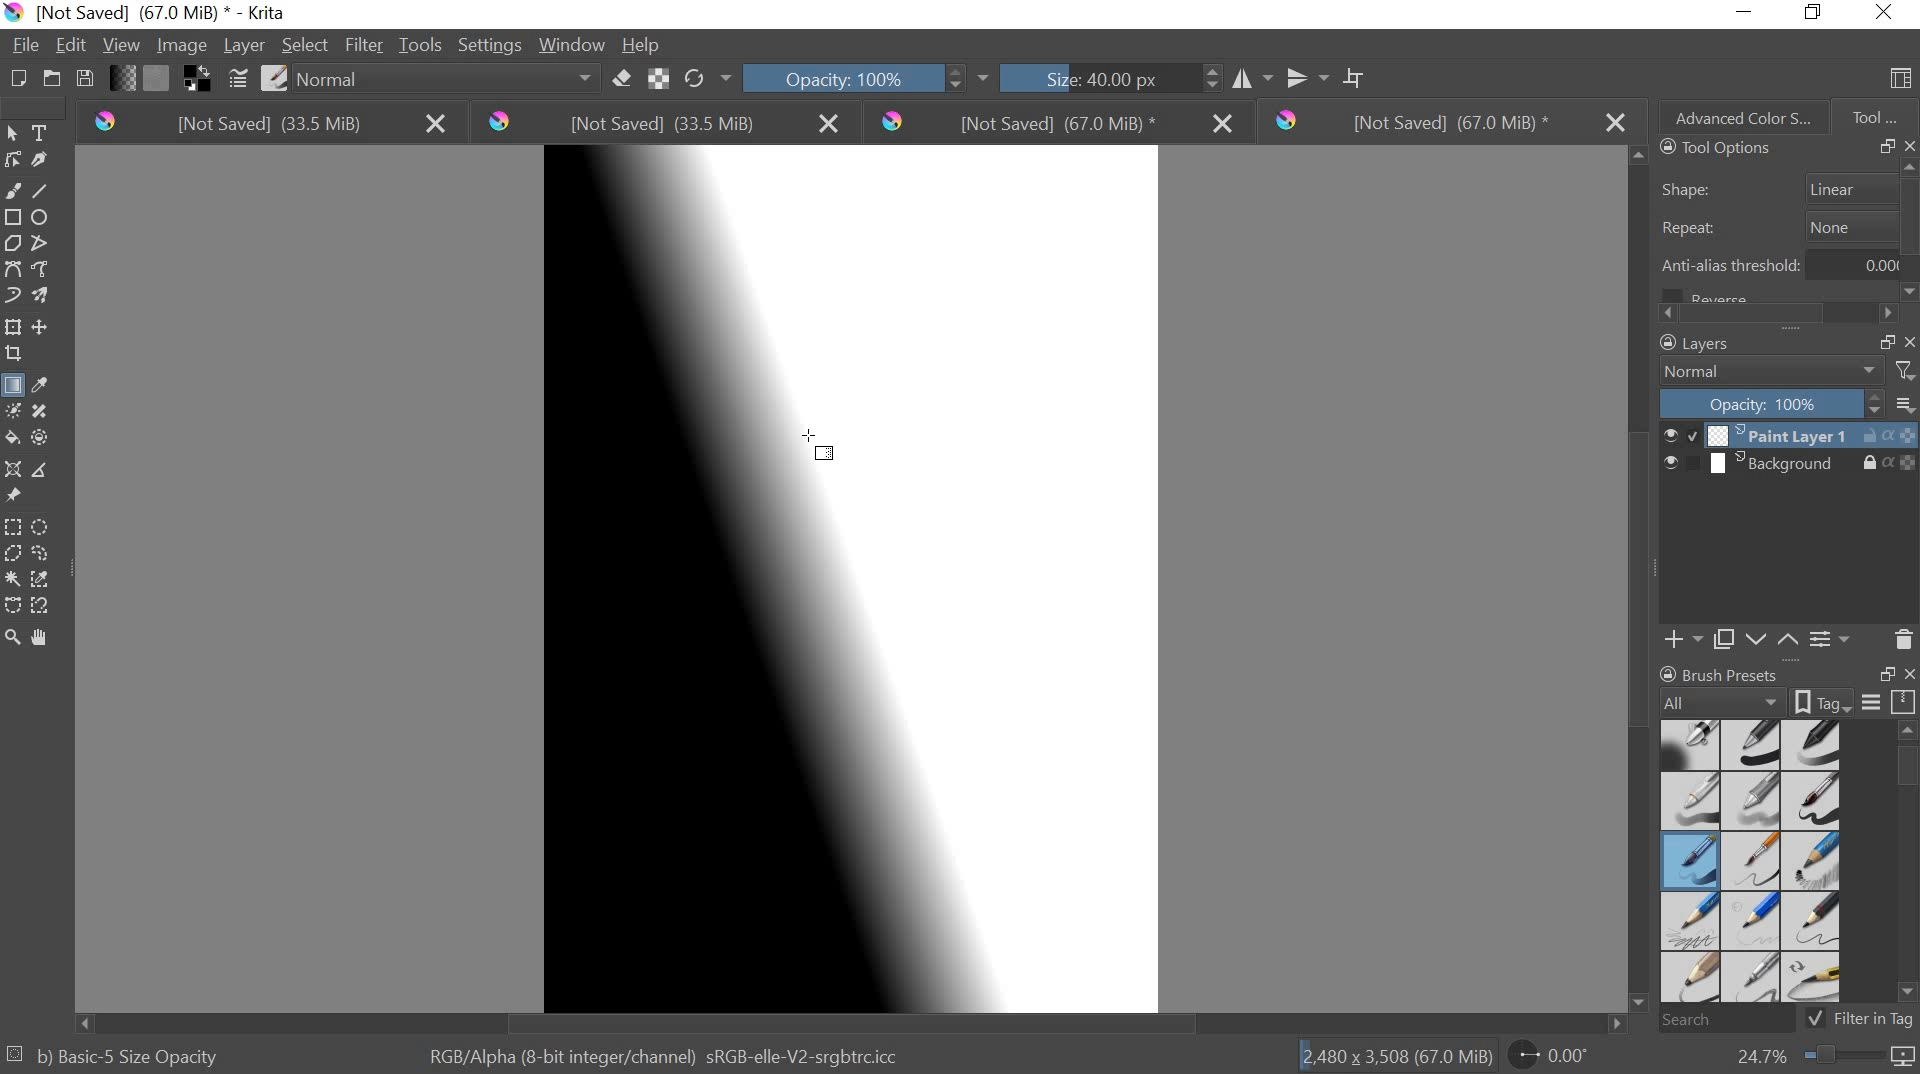  Describe the element at coordinates (1789, 466) in the screenshot. I see `BACKGROUND` at that location.